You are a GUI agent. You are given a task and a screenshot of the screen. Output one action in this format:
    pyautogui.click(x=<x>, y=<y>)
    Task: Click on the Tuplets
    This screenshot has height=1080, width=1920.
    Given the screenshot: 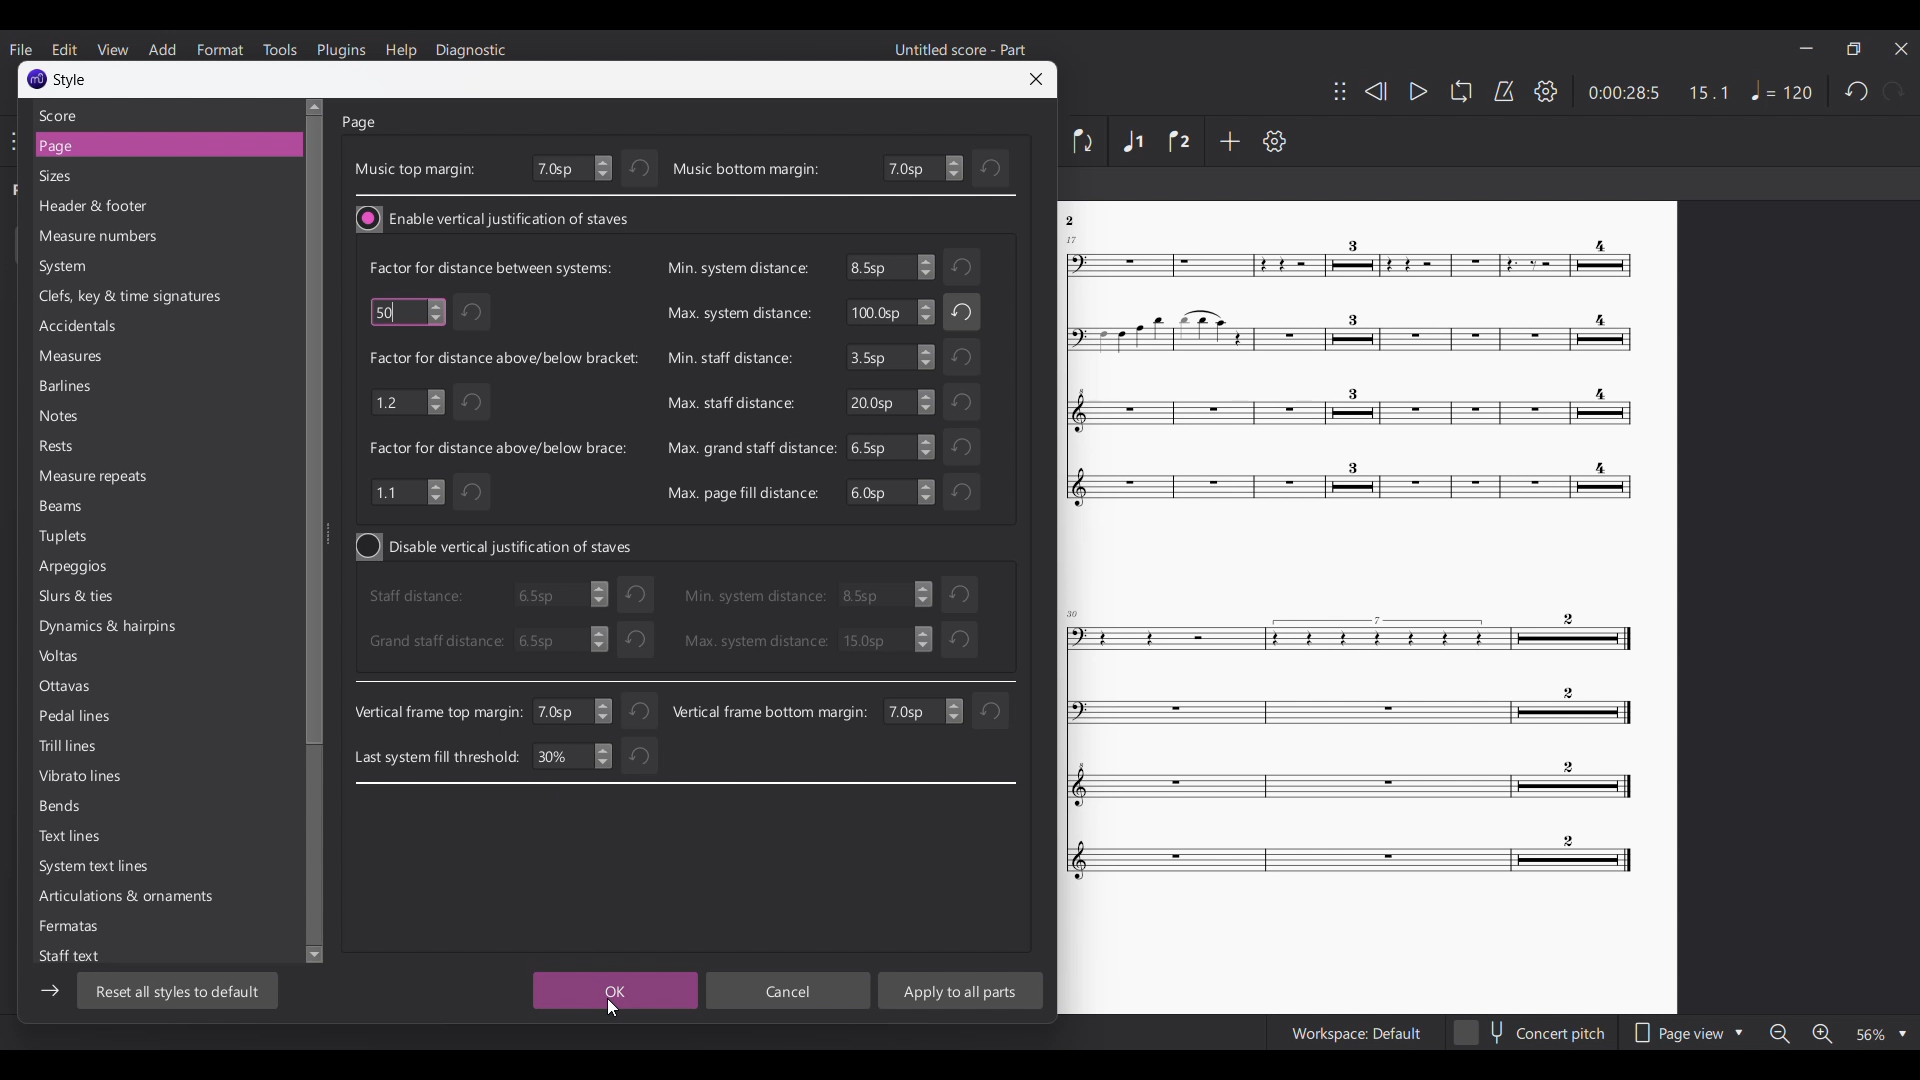 What is the action you would take?
    pyautogui.click(x=93, y=536)
    